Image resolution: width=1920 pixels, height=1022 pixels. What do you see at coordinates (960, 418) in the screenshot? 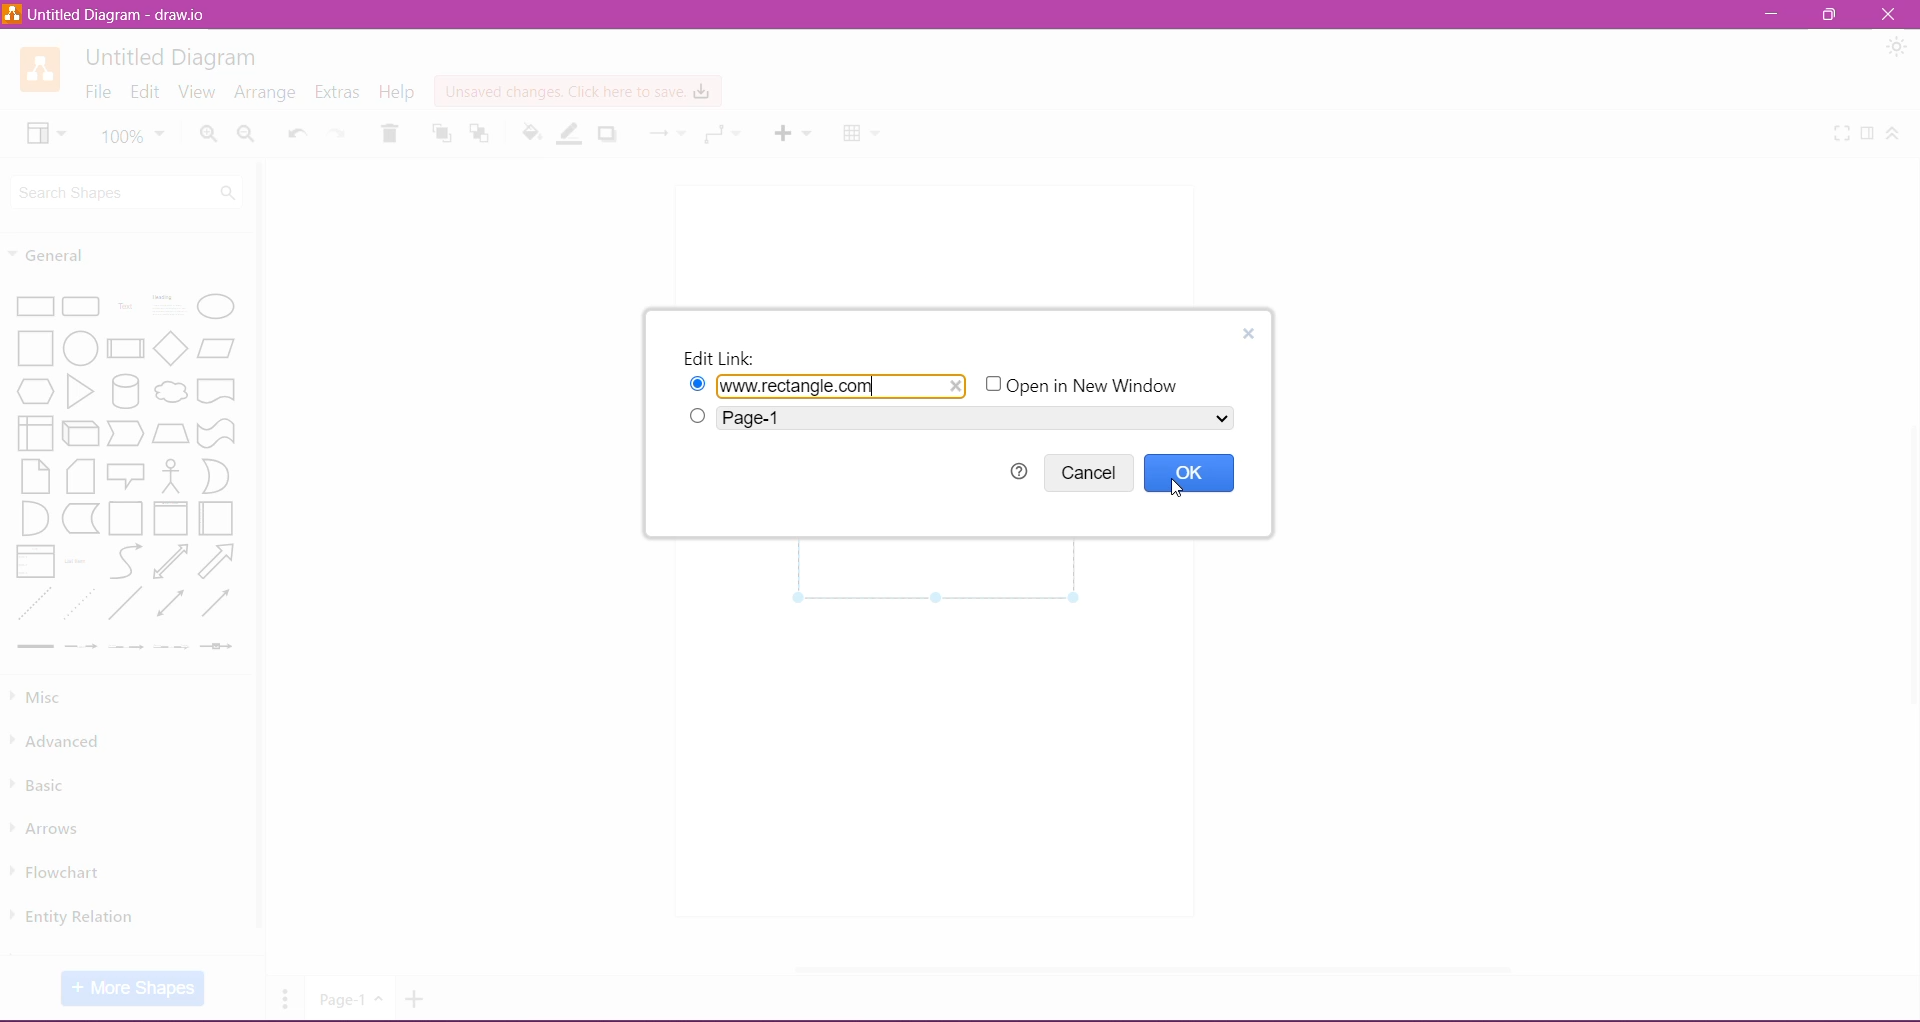
I see `Select the required page number` at bounding box center [960, 418].